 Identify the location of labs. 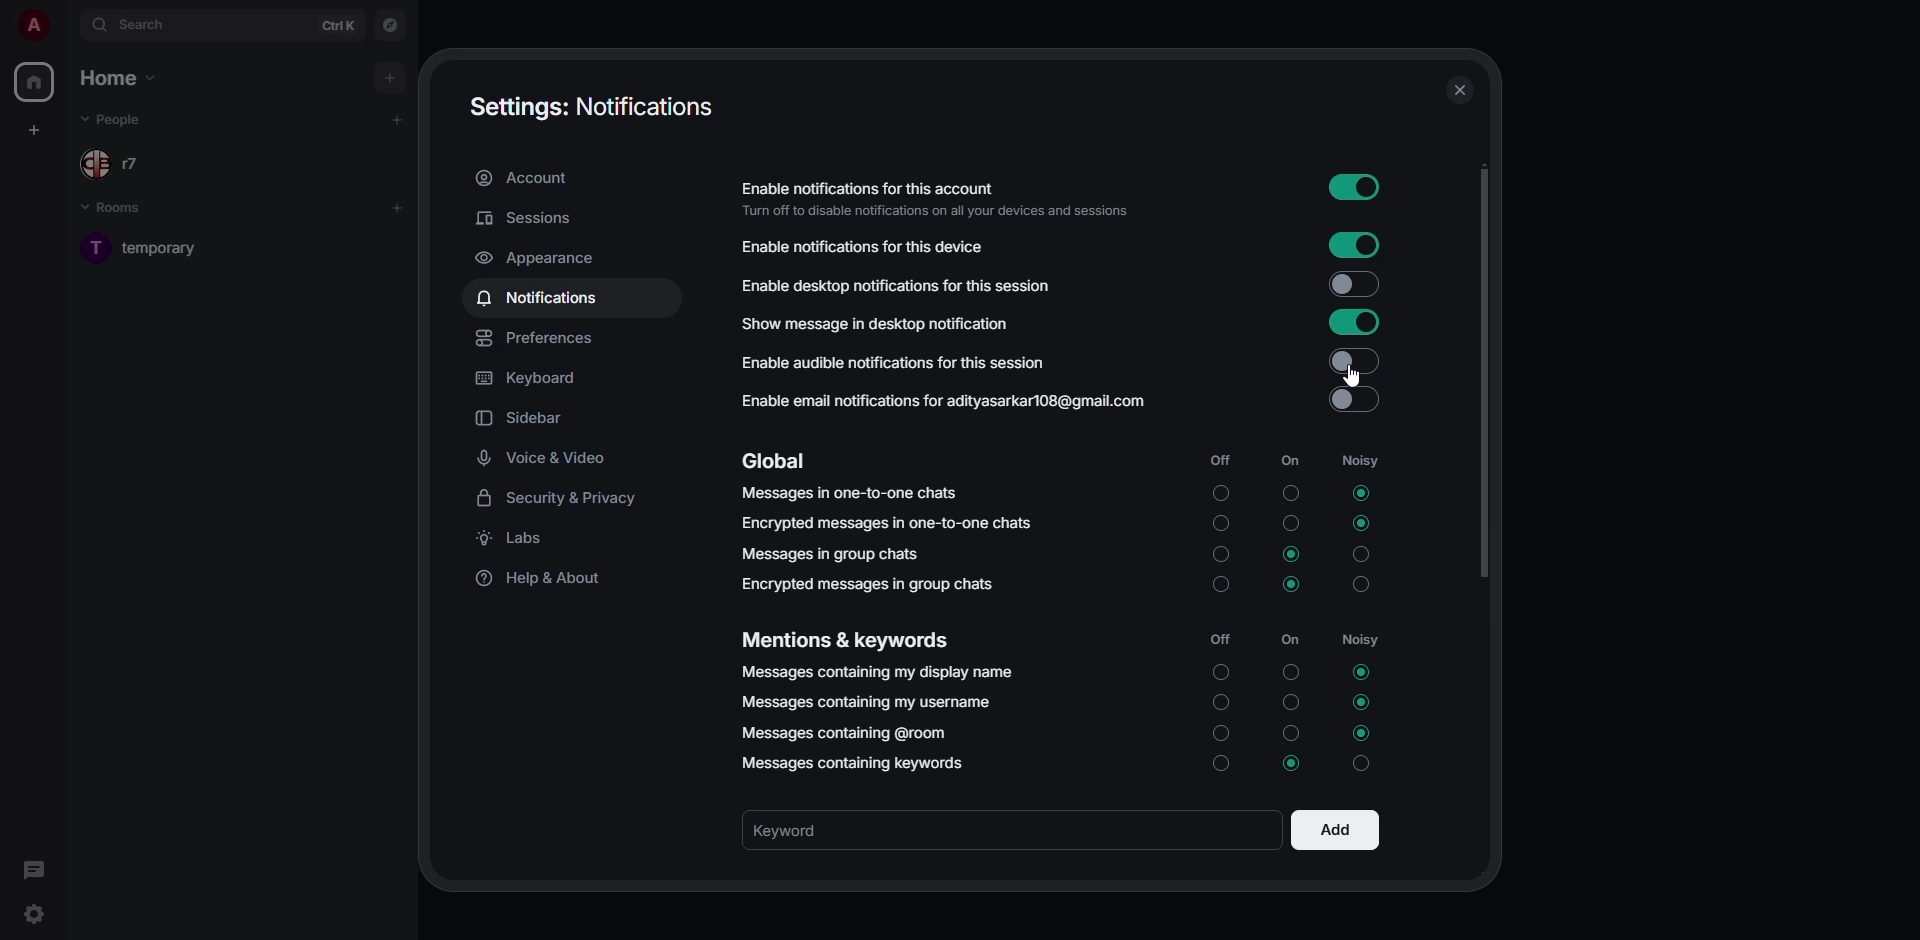
(518, 537).